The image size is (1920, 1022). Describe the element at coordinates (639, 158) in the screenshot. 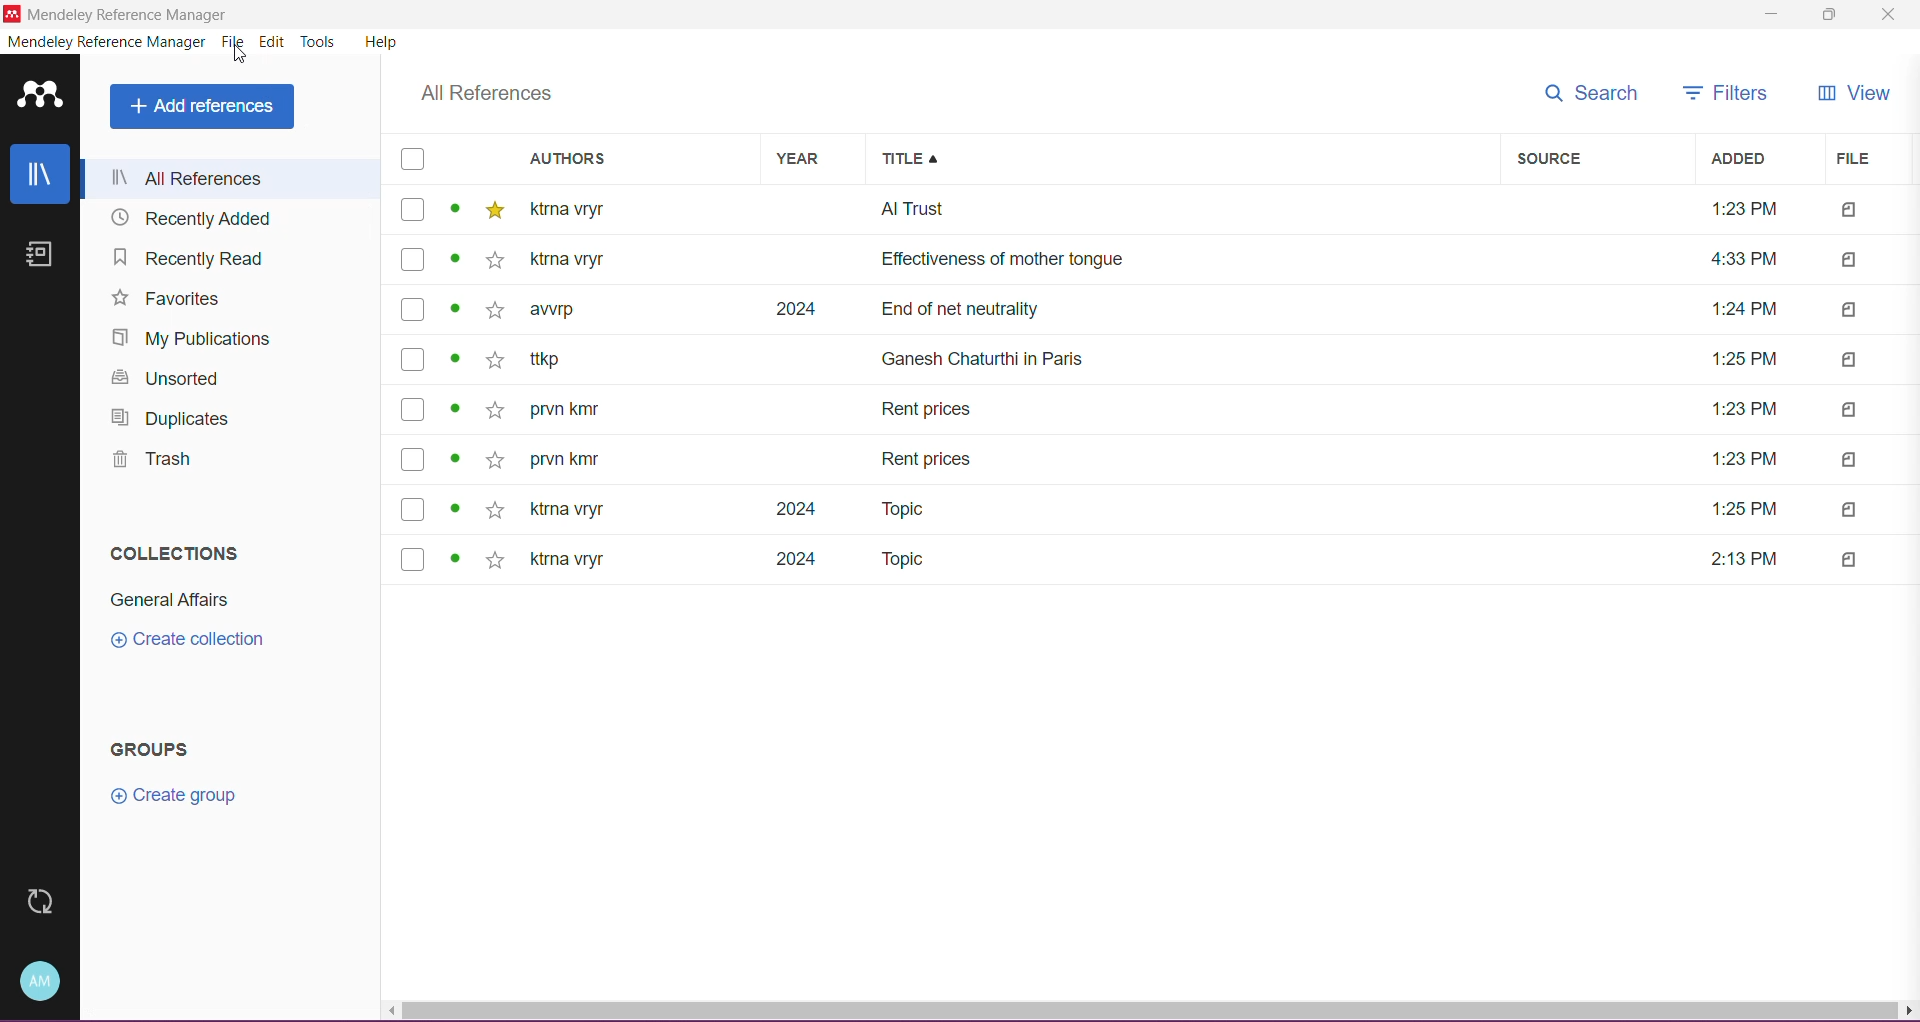

I see `Authors` at that location.